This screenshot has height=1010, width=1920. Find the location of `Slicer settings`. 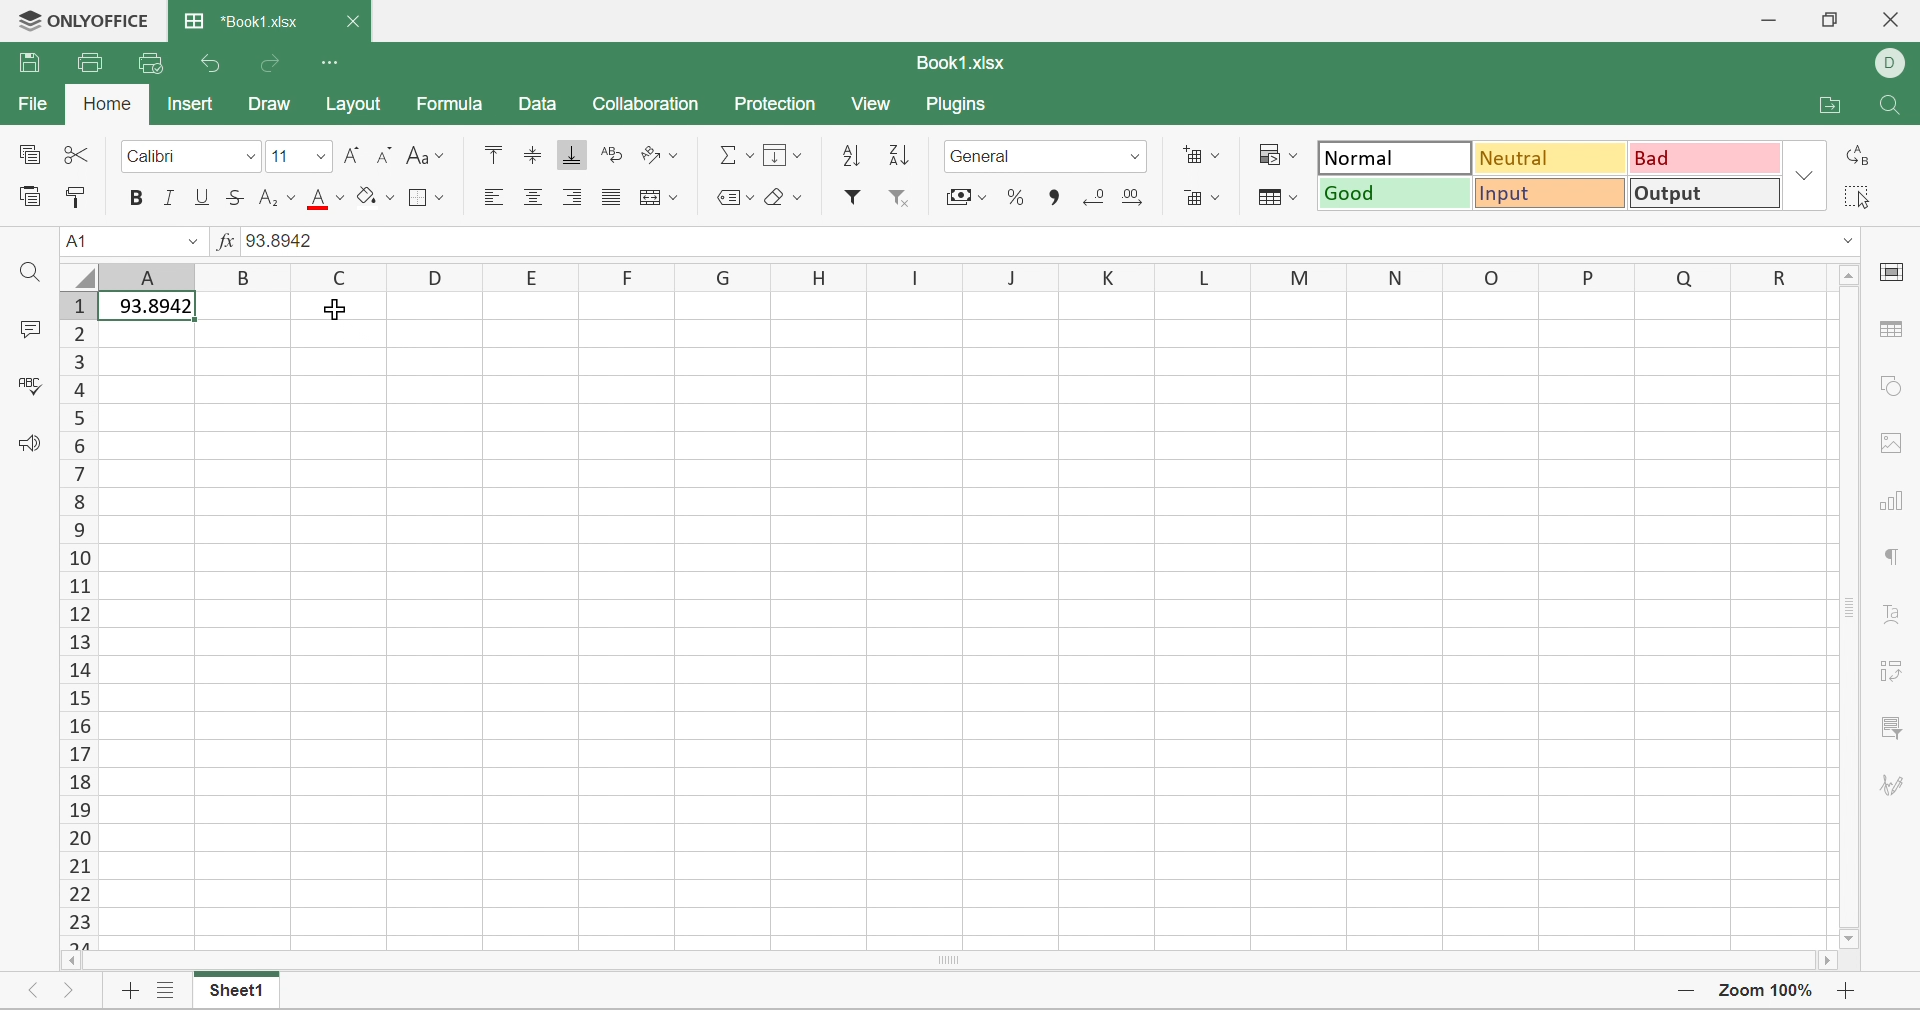

Slicer settings is located at coordinates (1890, 726).